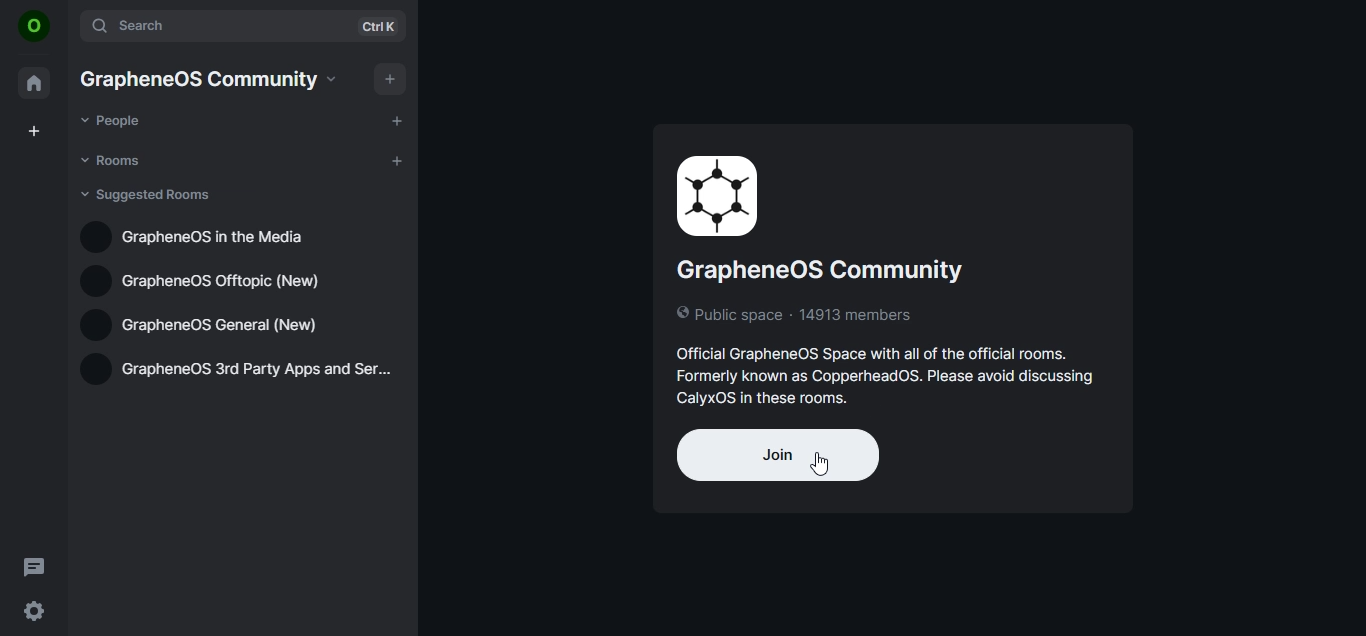 This screenshot has width=1366, height=636. I want to click on text, so click(210, 79).